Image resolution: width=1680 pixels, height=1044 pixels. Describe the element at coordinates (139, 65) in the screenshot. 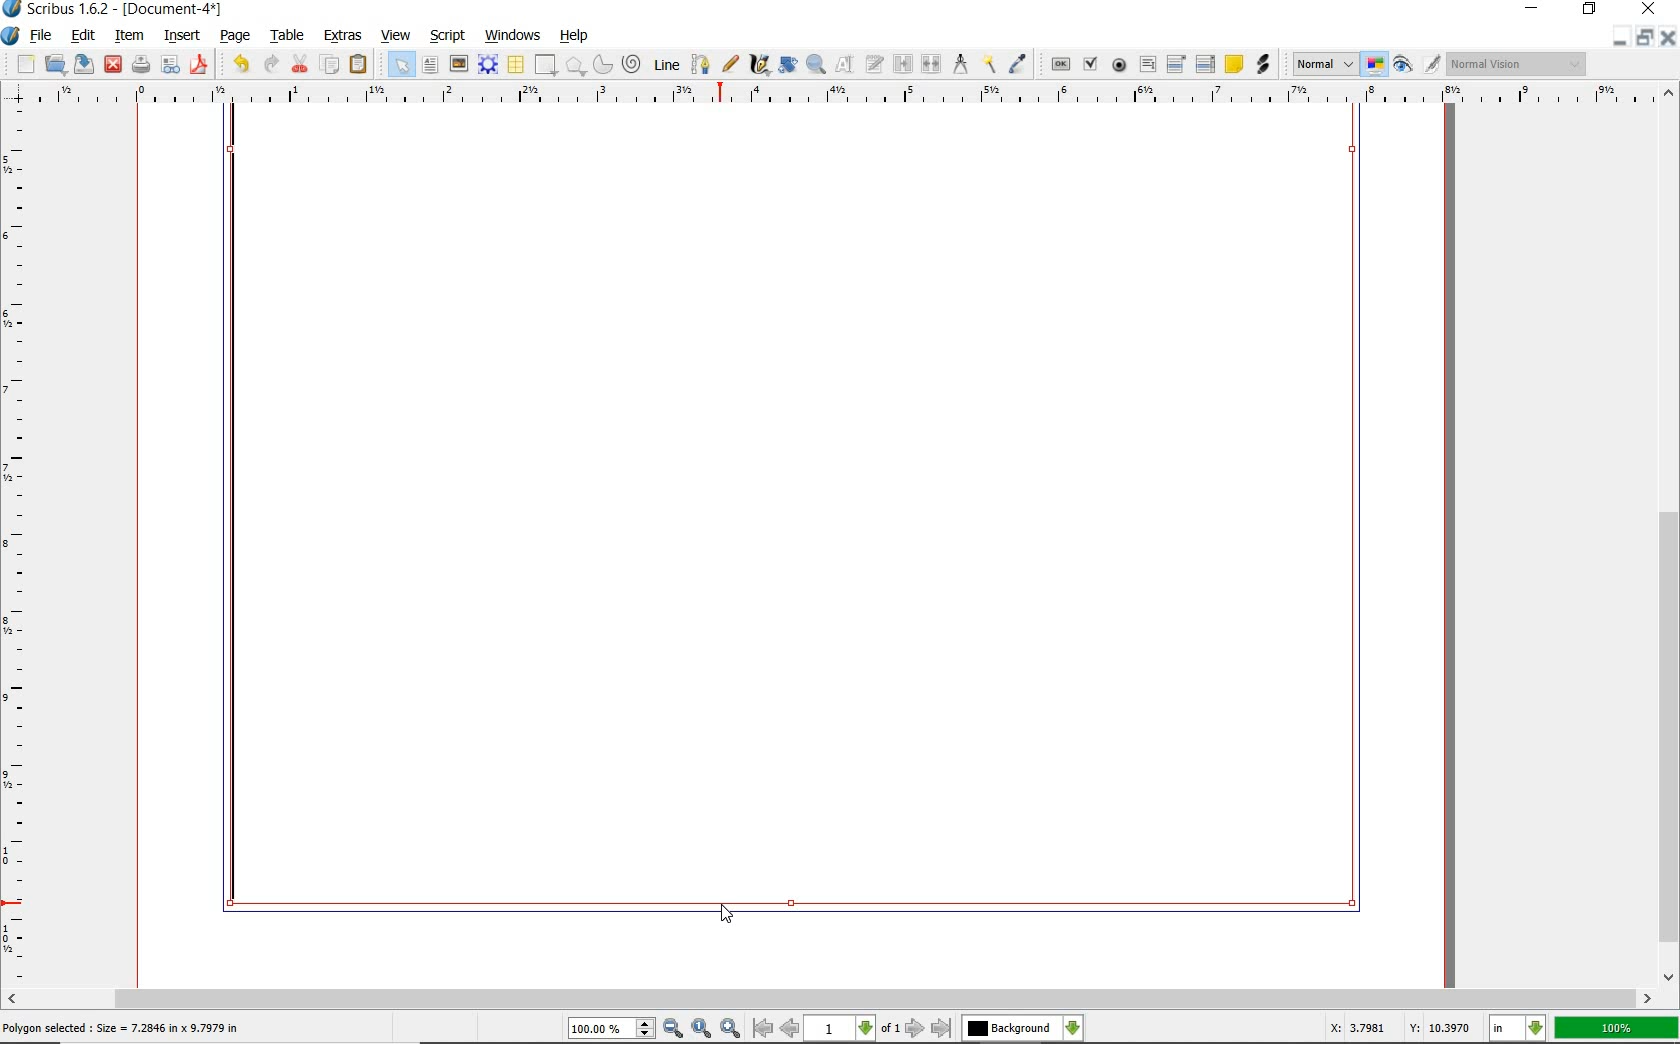

I see `print` at that location.